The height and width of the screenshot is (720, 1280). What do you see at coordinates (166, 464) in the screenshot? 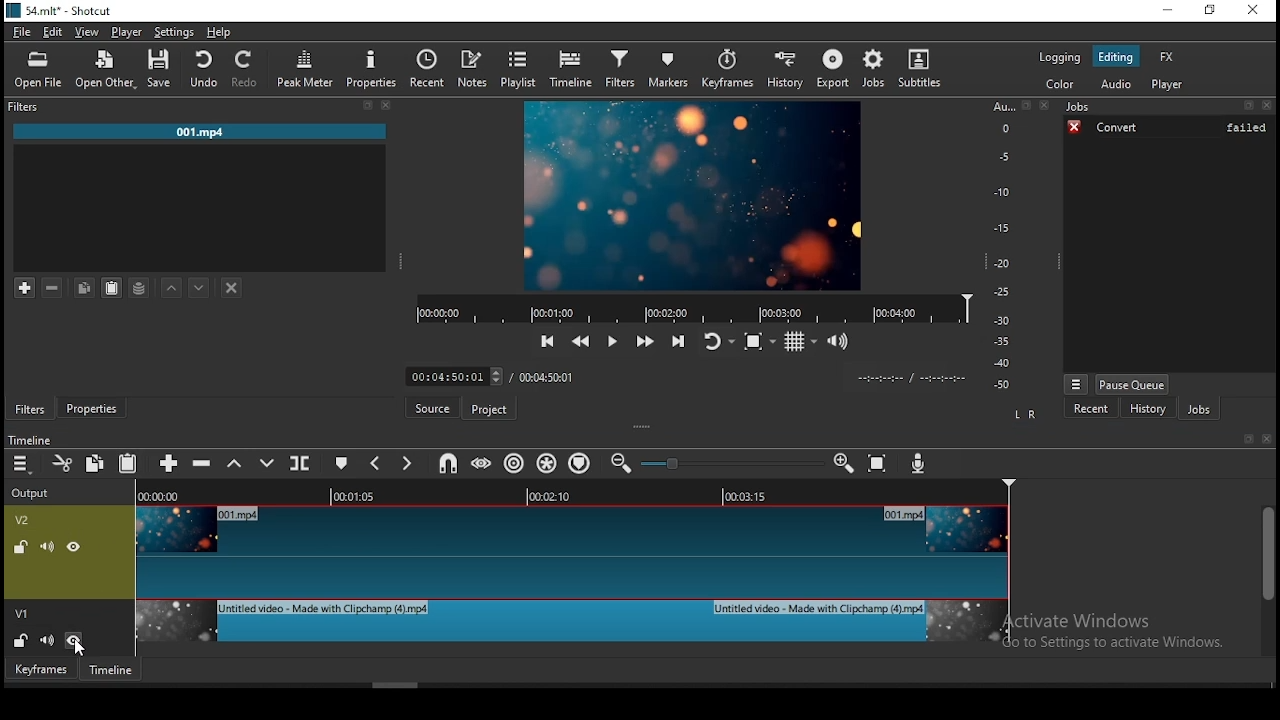
I see `append` at bounding box center [166, 464].